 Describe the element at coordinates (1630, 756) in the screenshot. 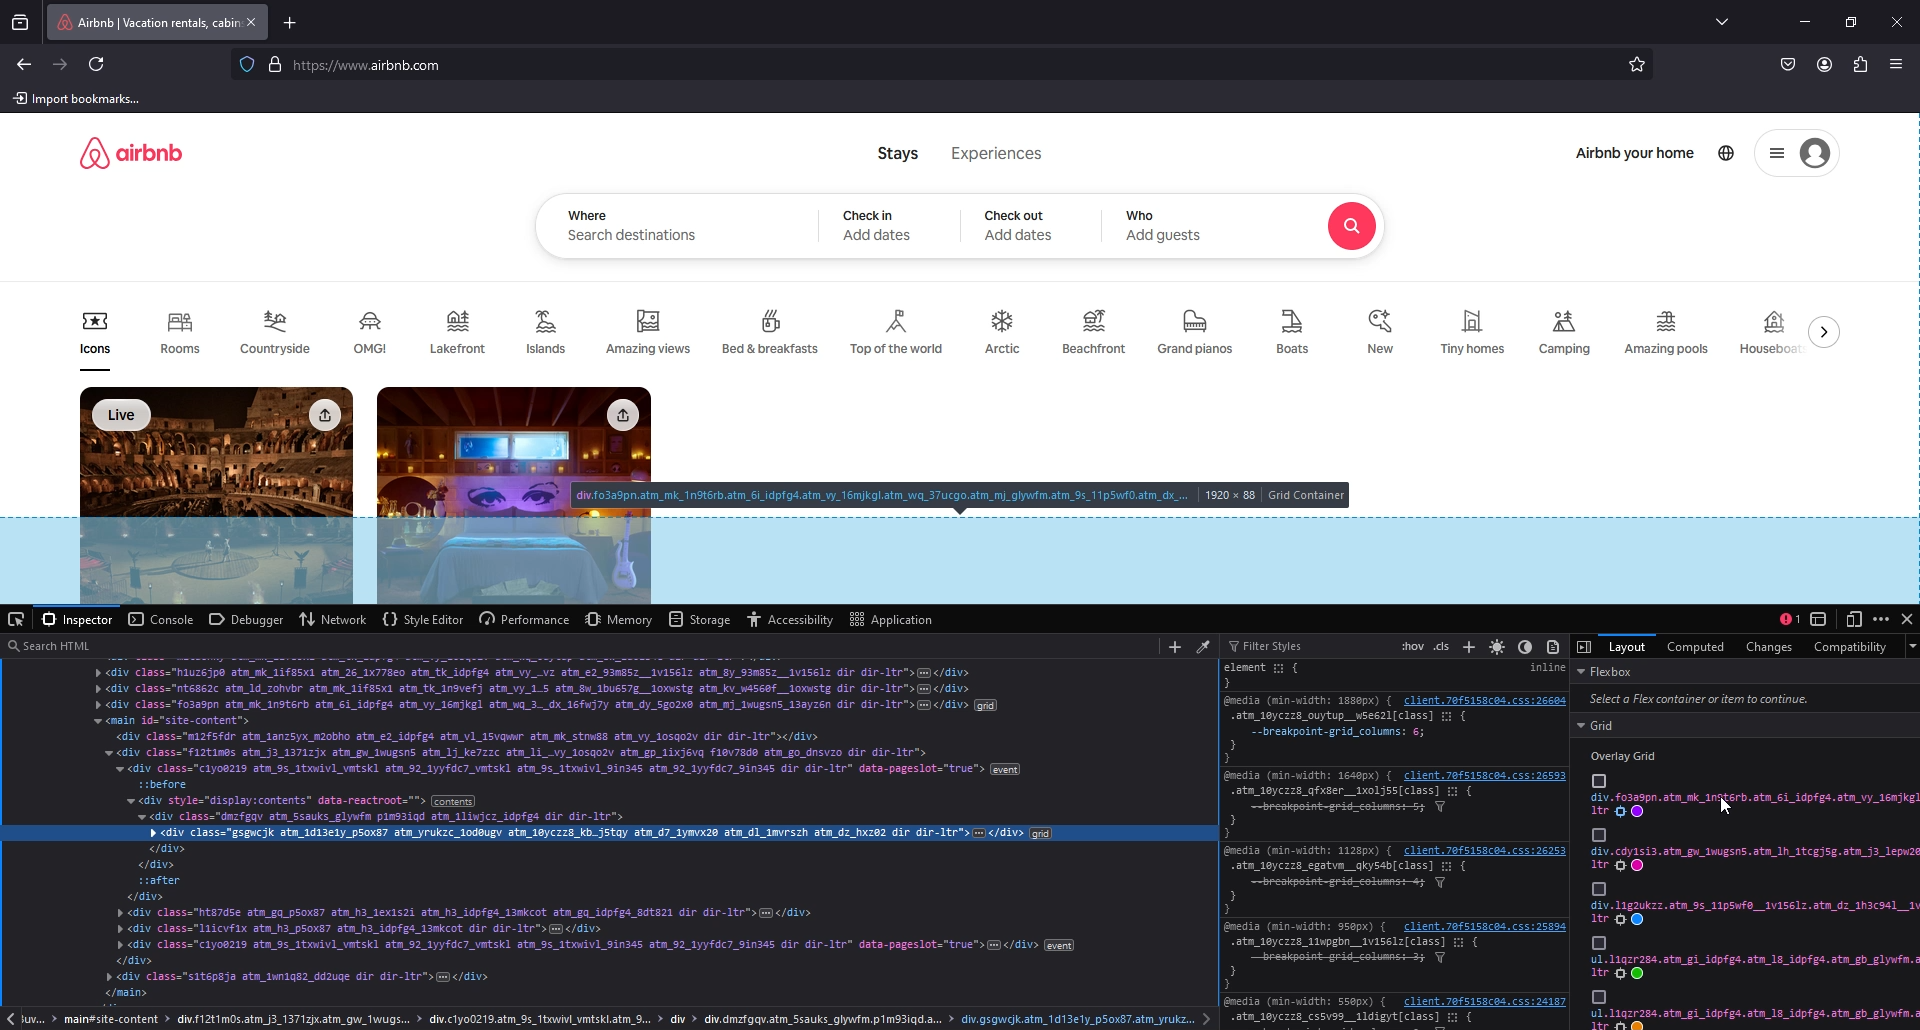

I see `overlay grid` at that location.